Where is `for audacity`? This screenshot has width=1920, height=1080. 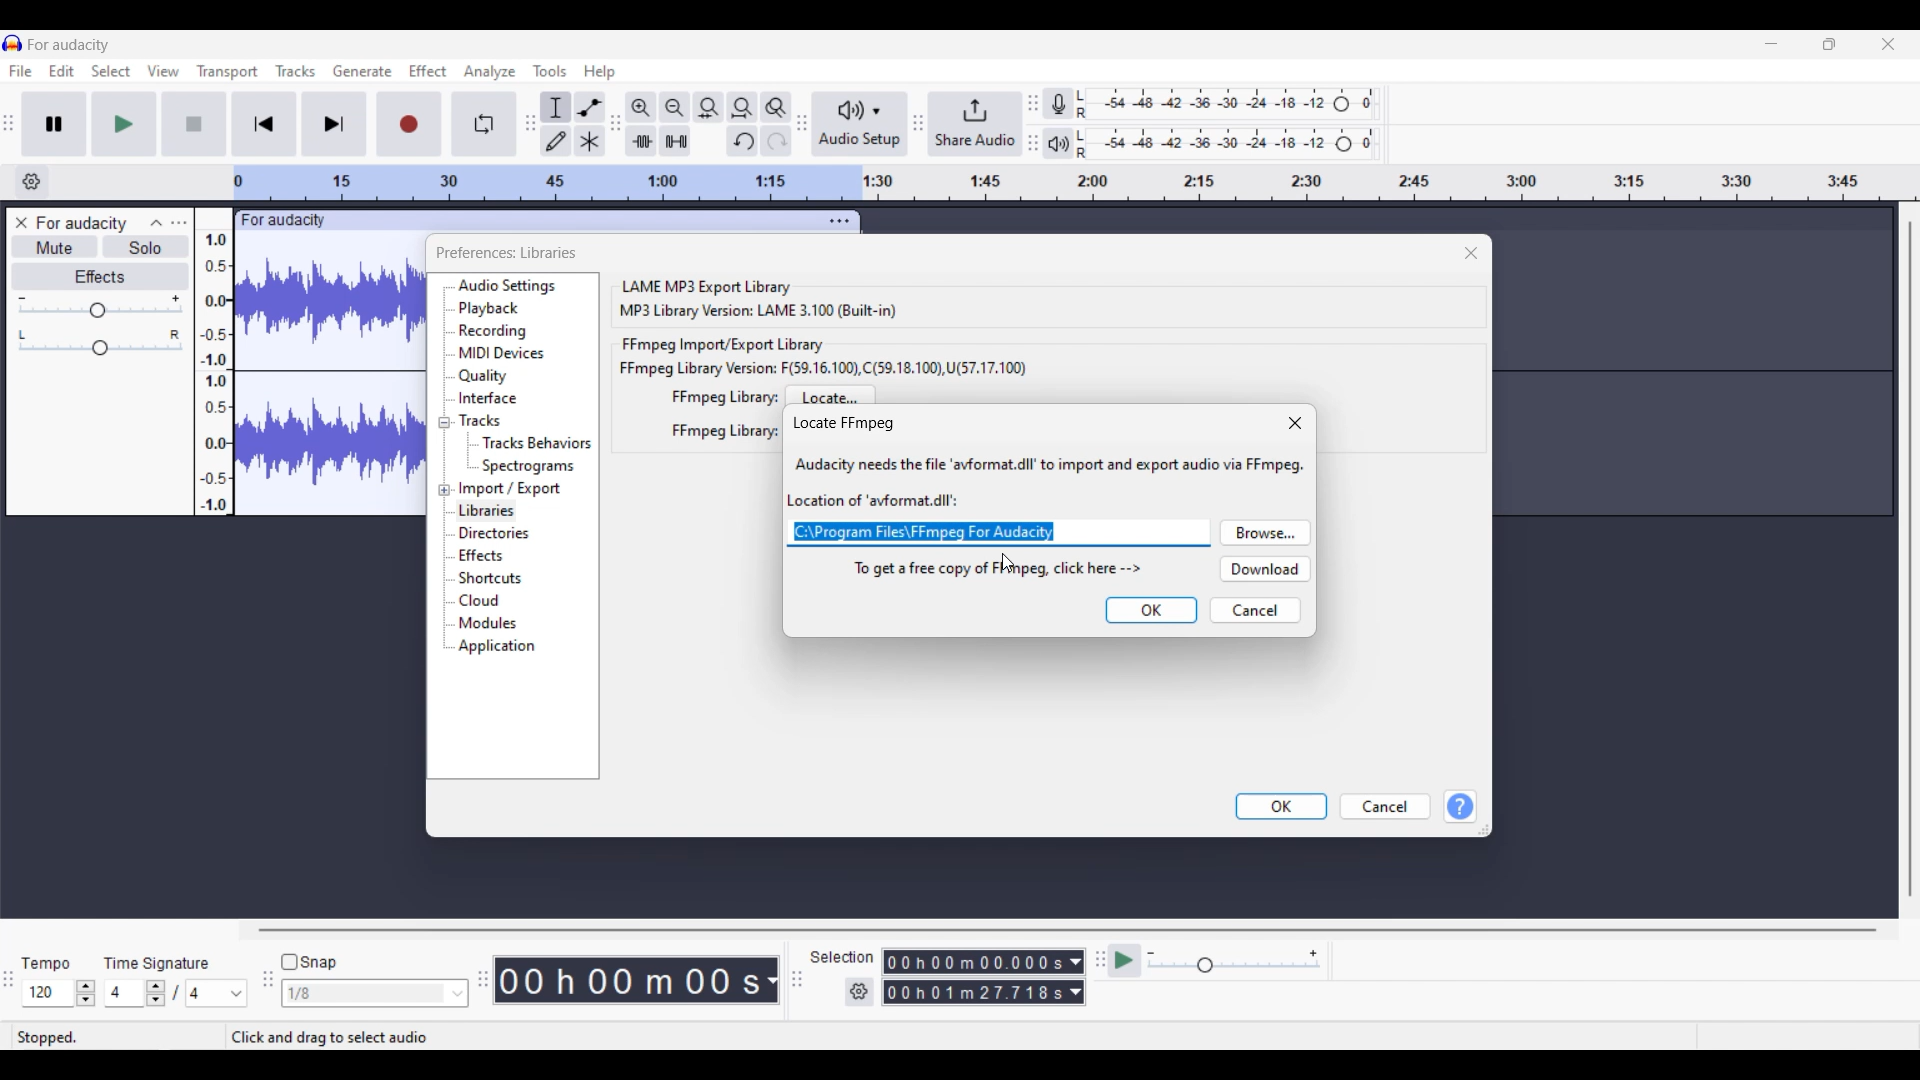
for audacity is located at coordinates (69, 45).